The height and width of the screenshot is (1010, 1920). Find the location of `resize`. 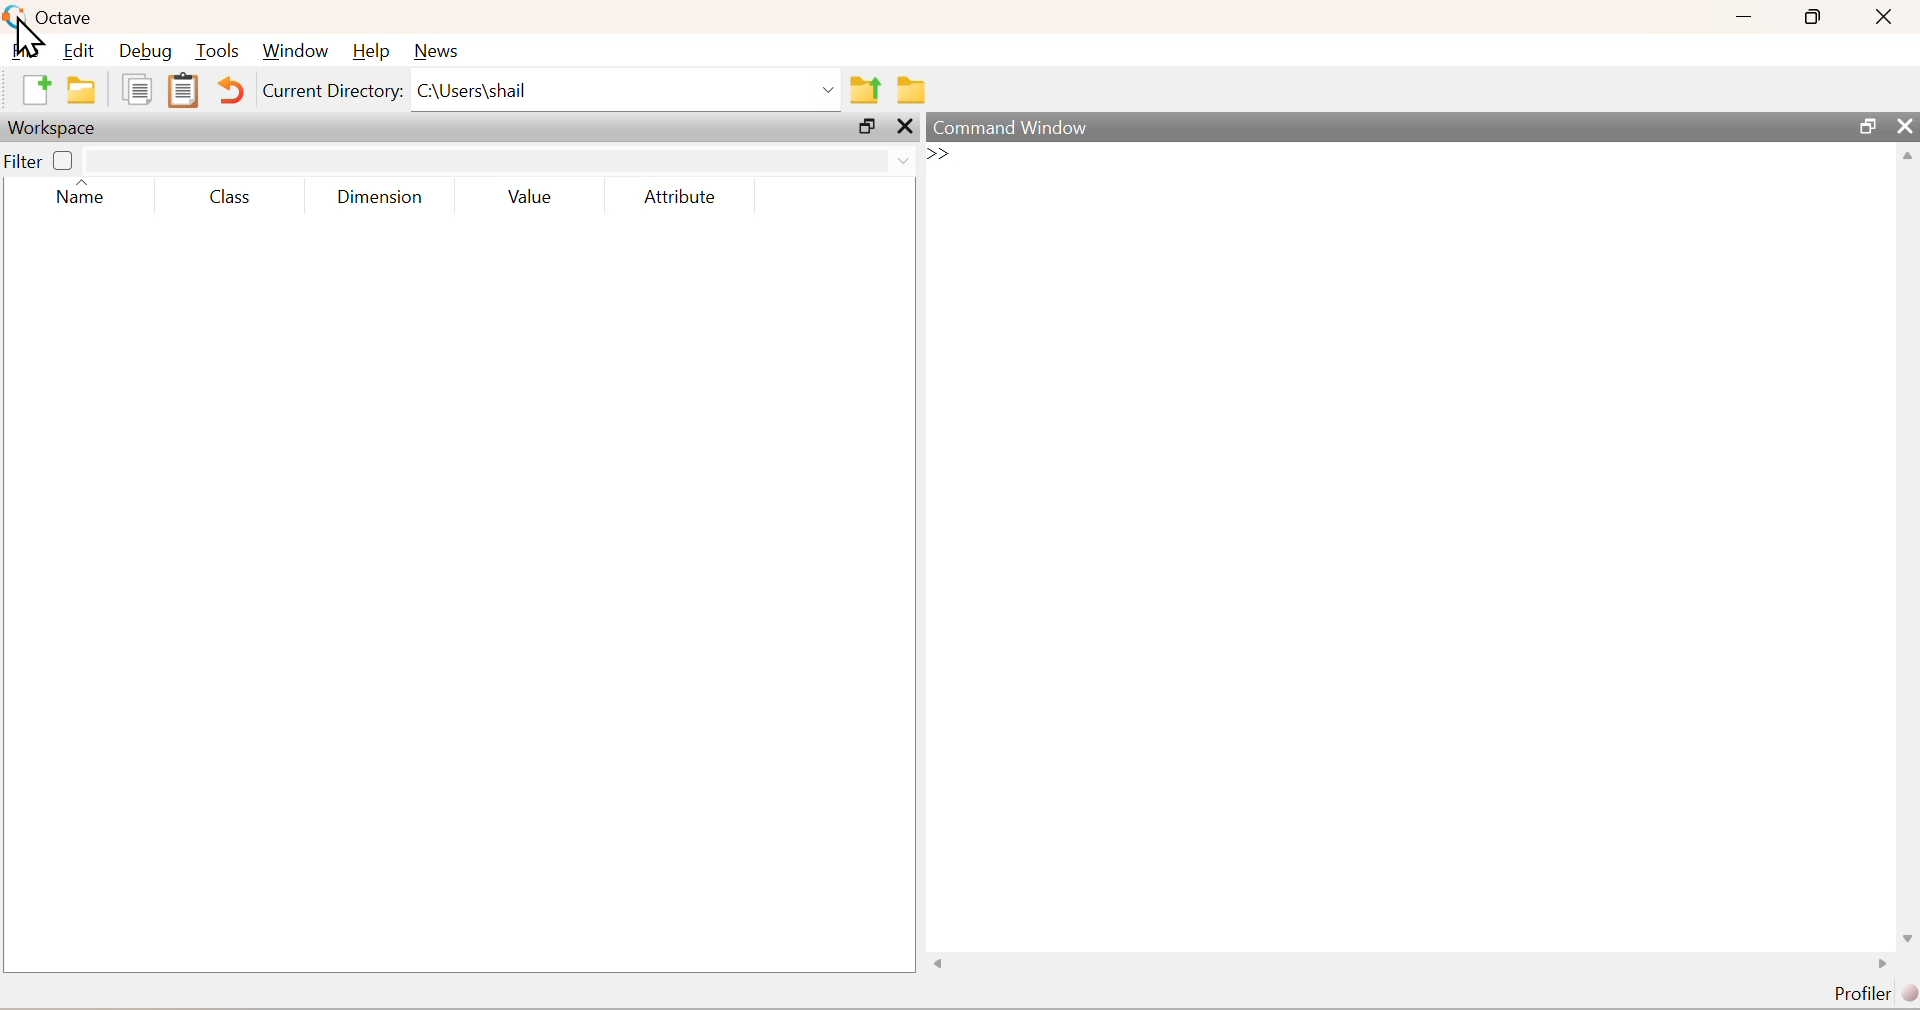

resize is located at coordinates (1865, 126).